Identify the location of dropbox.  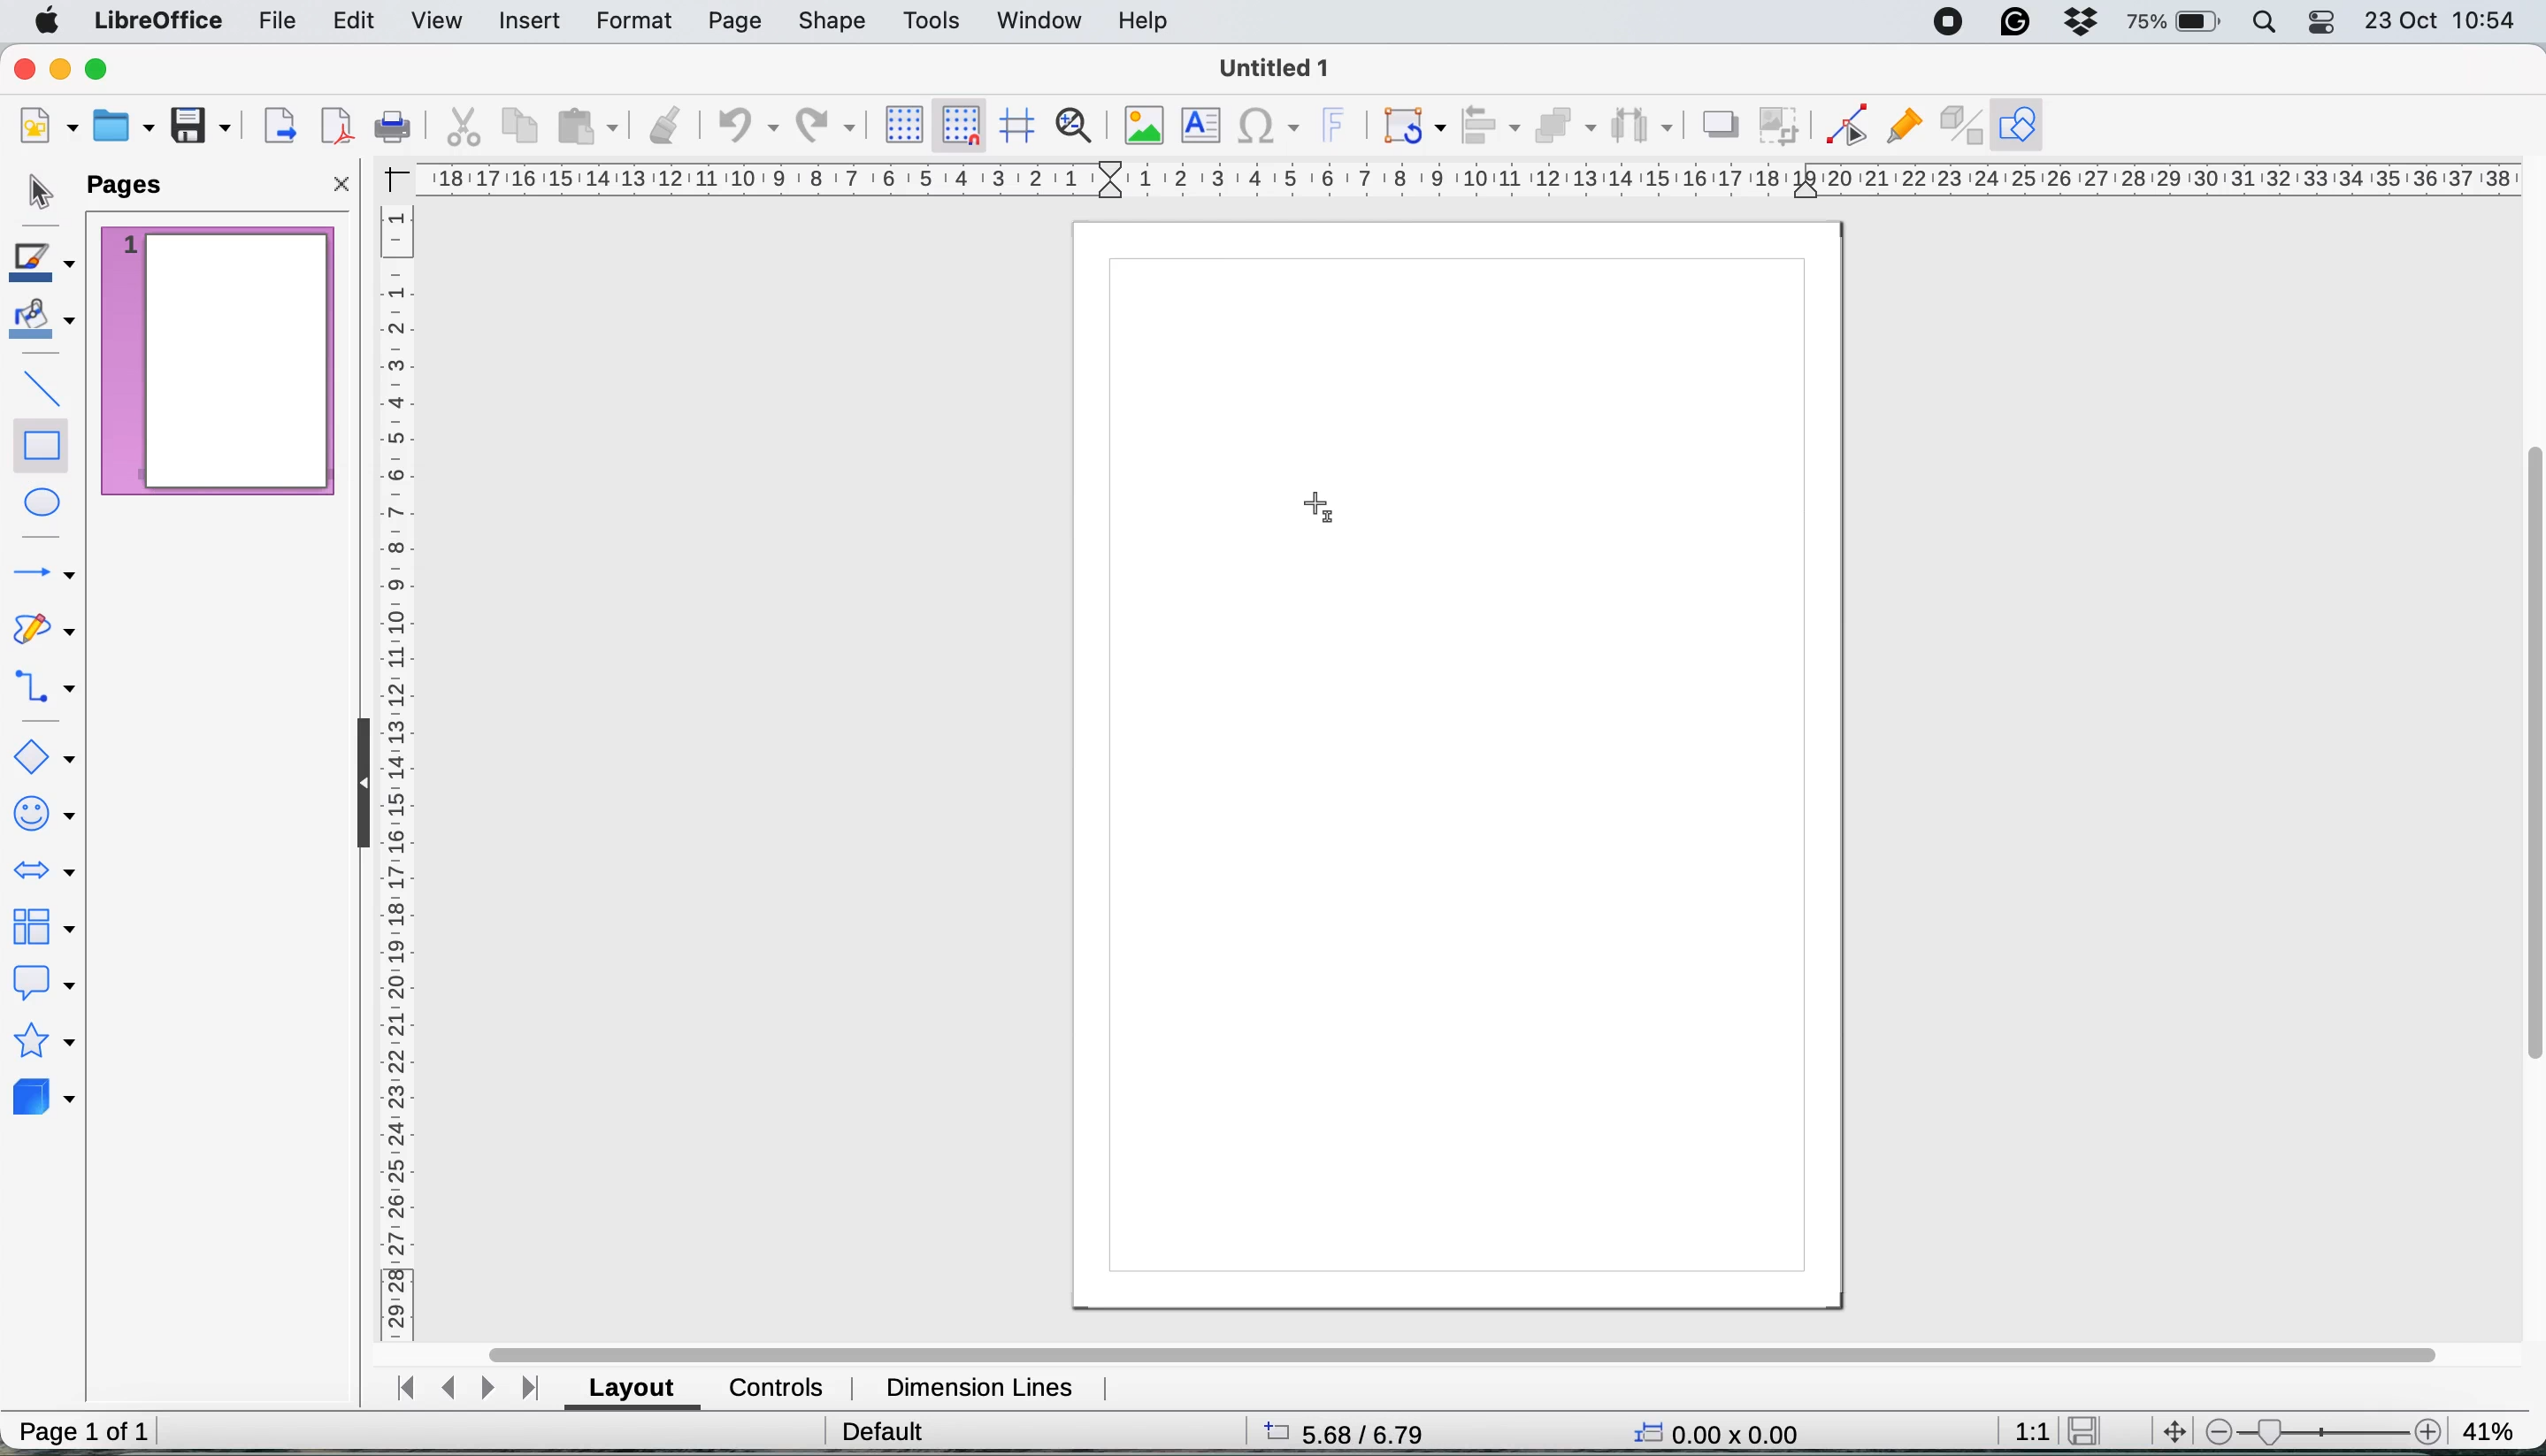
(2079, 21).